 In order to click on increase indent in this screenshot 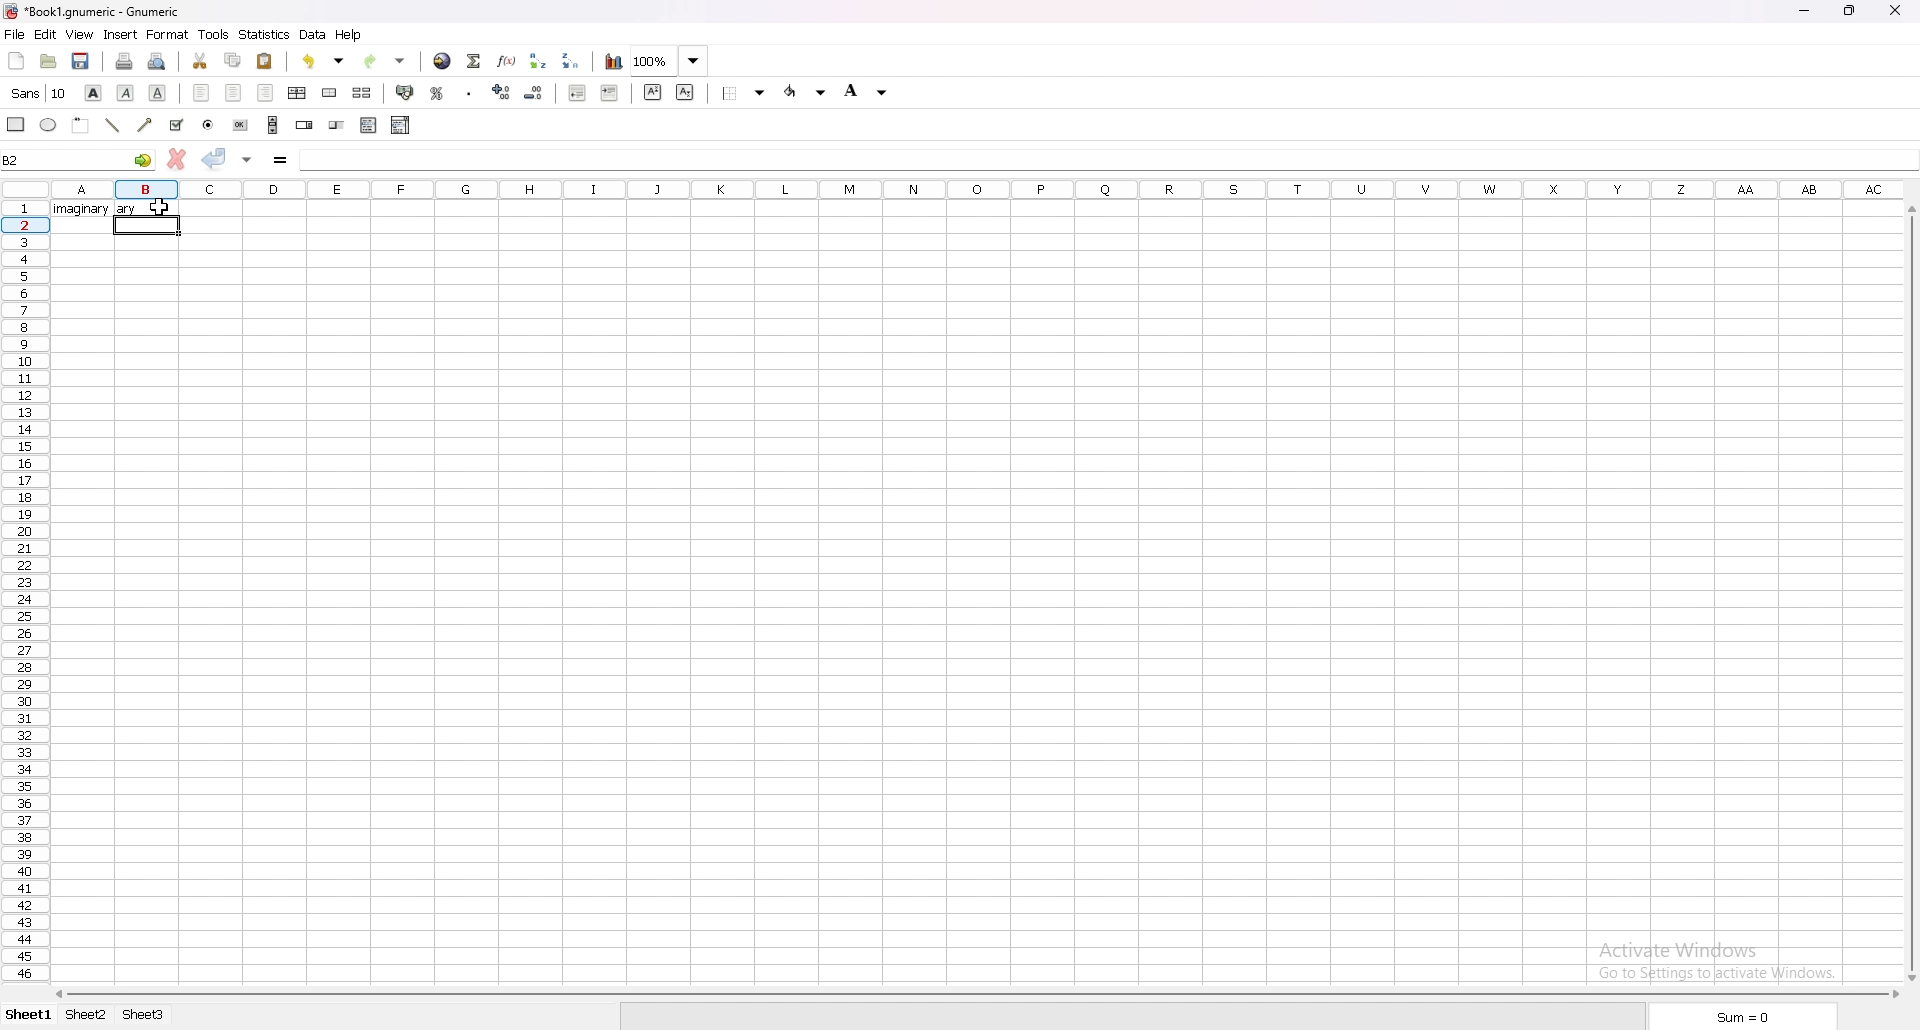, I will do `click(611, 94)`.